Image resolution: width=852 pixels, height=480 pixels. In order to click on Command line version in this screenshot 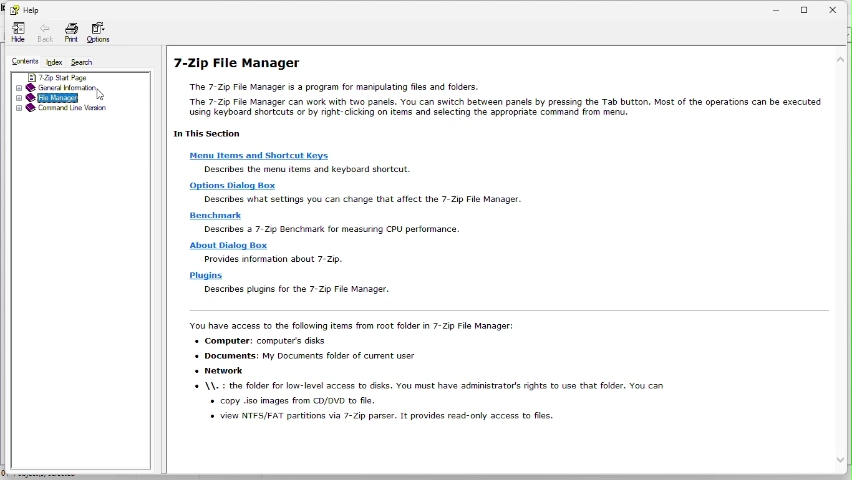, I will do `click(61, 107)`.